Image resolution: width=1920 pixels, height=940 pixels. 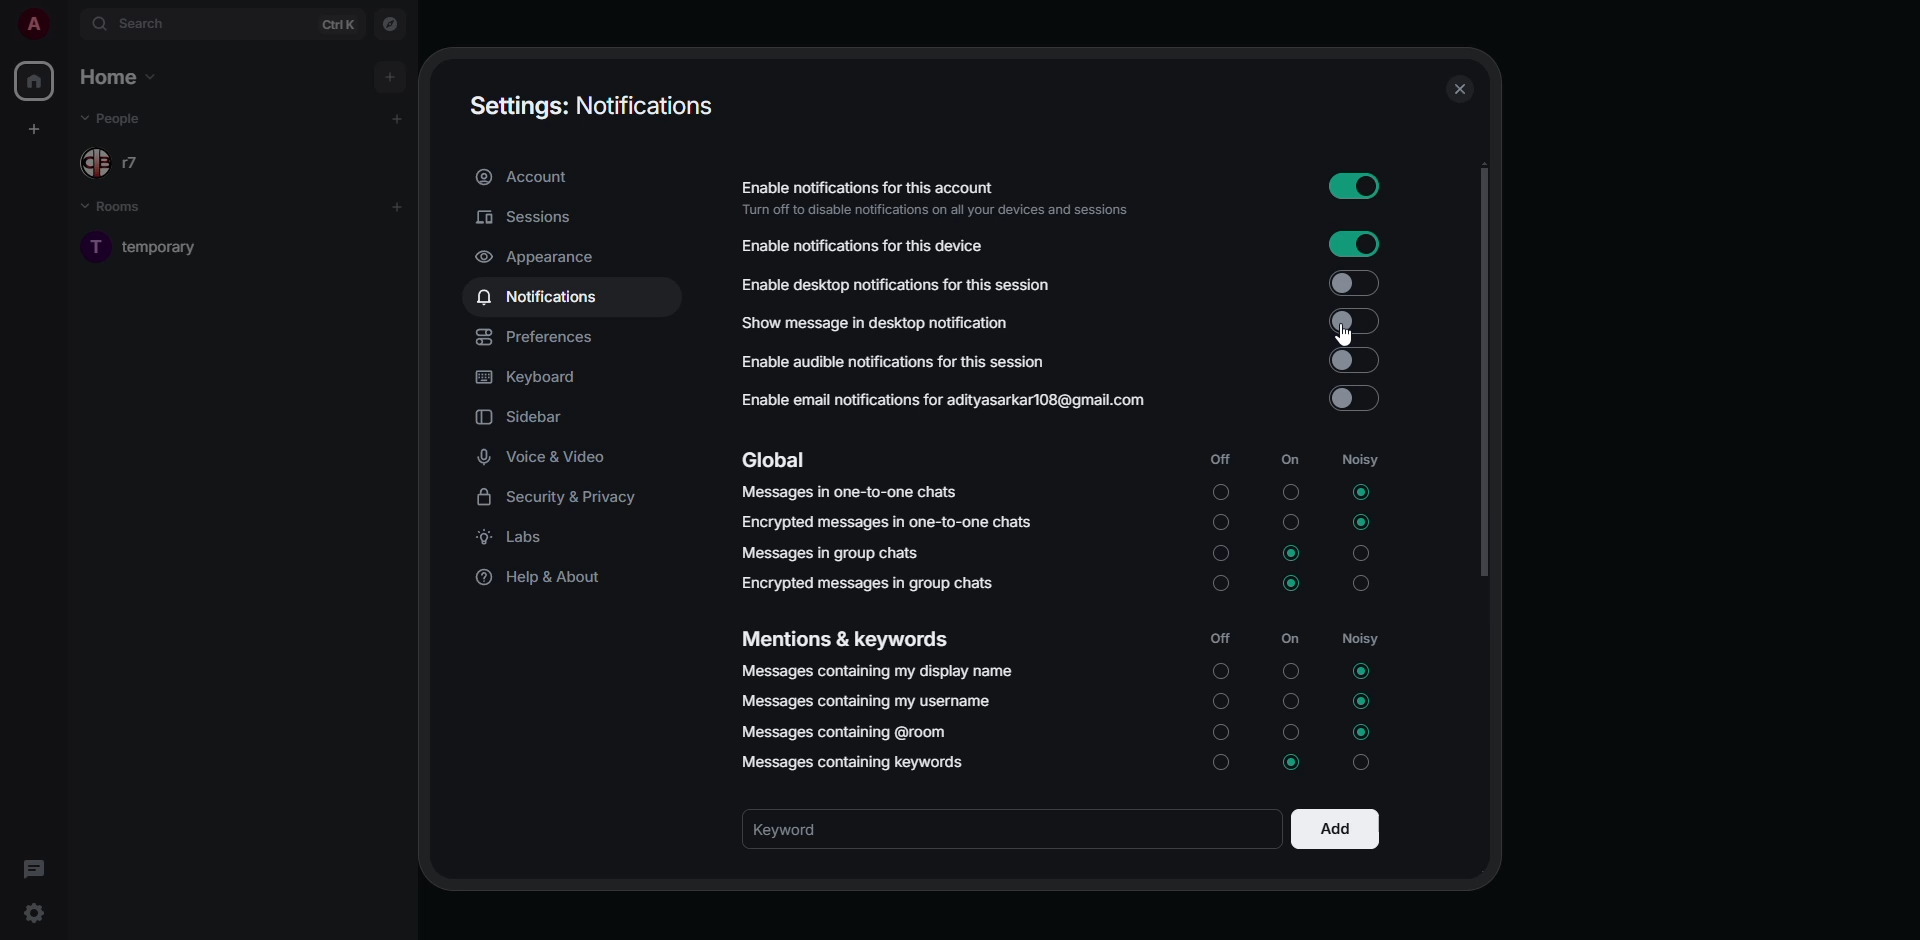 What do you see at coordinates (853, 496) in the screenshot?
I see `messages in one to one chats` at bounding box center [853, 496].